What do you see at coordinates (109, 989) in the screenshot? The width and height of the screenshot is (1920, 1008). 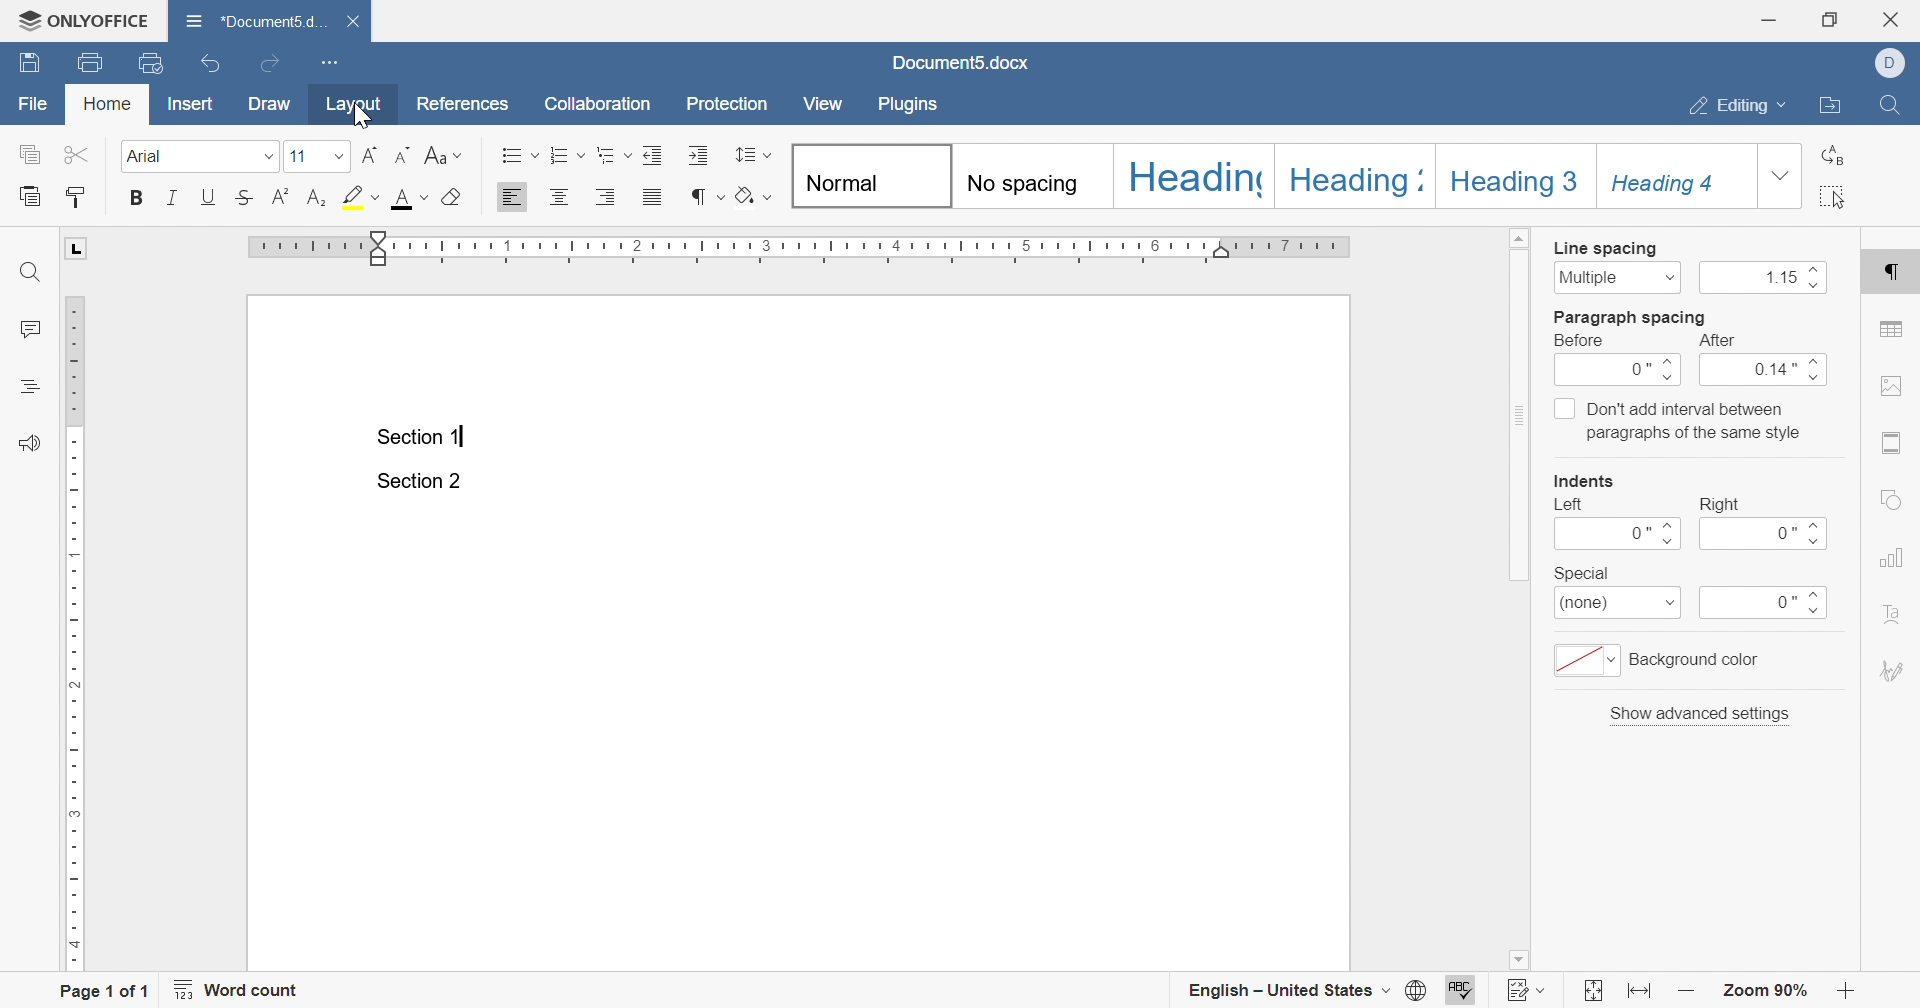 I see `page 1 of 1` at bounding box center [109, 989].